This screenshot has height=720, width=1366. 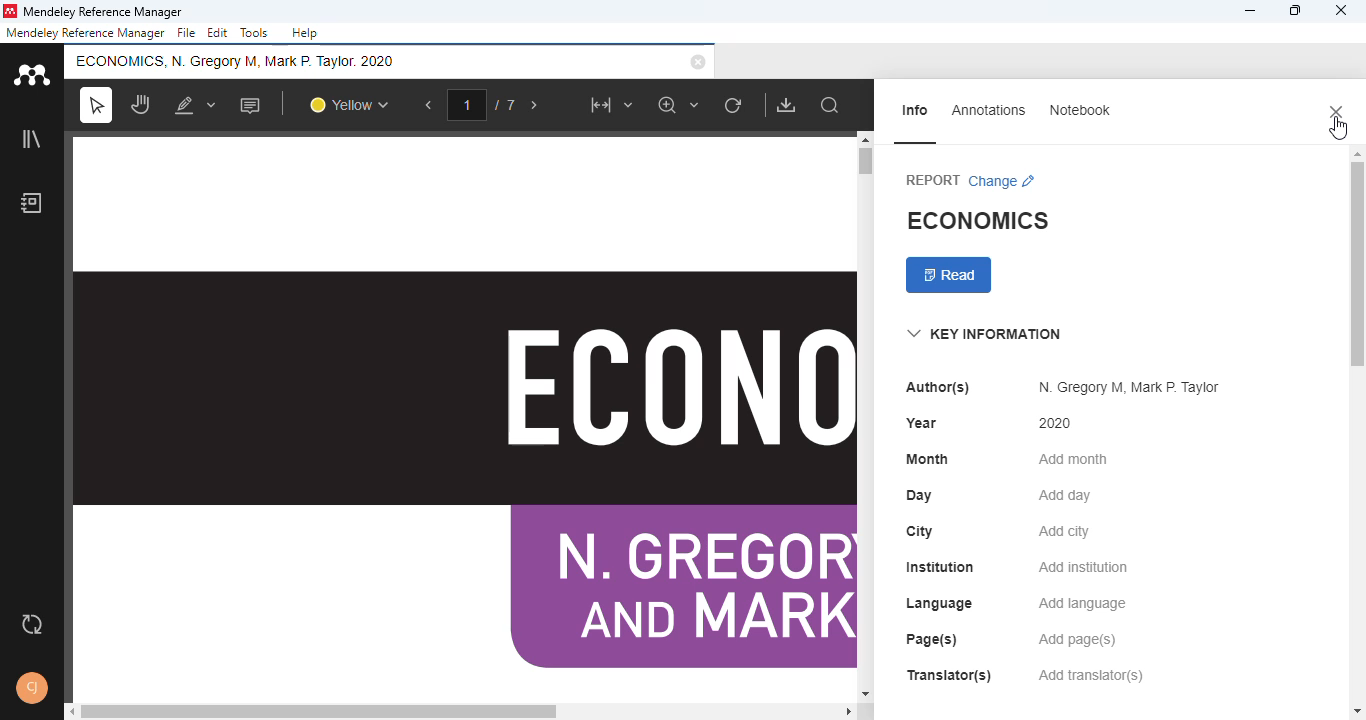 I want to click on fit to width / fit to height, so click(x=610, y=105).